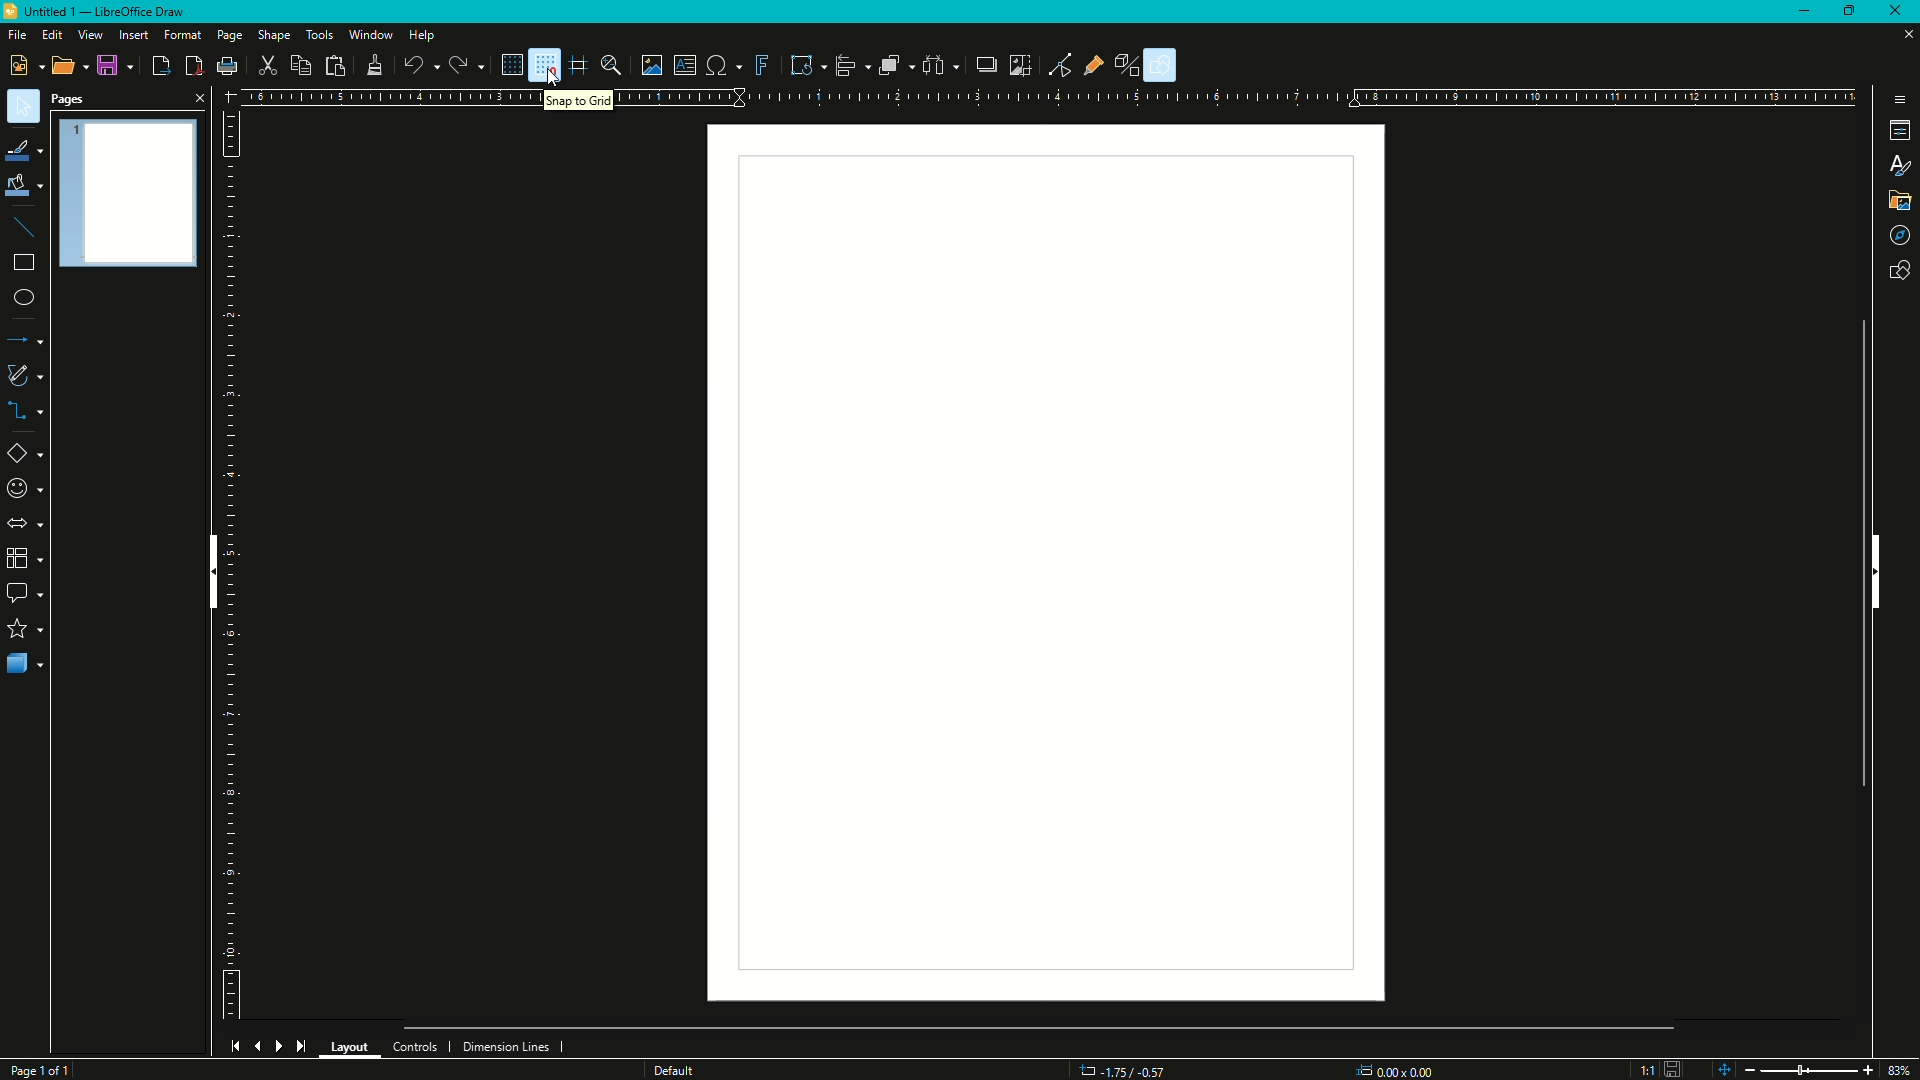 The height and width of the screenshot is (1080, 1920). What do you see at coordinates (459, 63) in the screenshot?
I see `redo` at bounding box center [459, 63].